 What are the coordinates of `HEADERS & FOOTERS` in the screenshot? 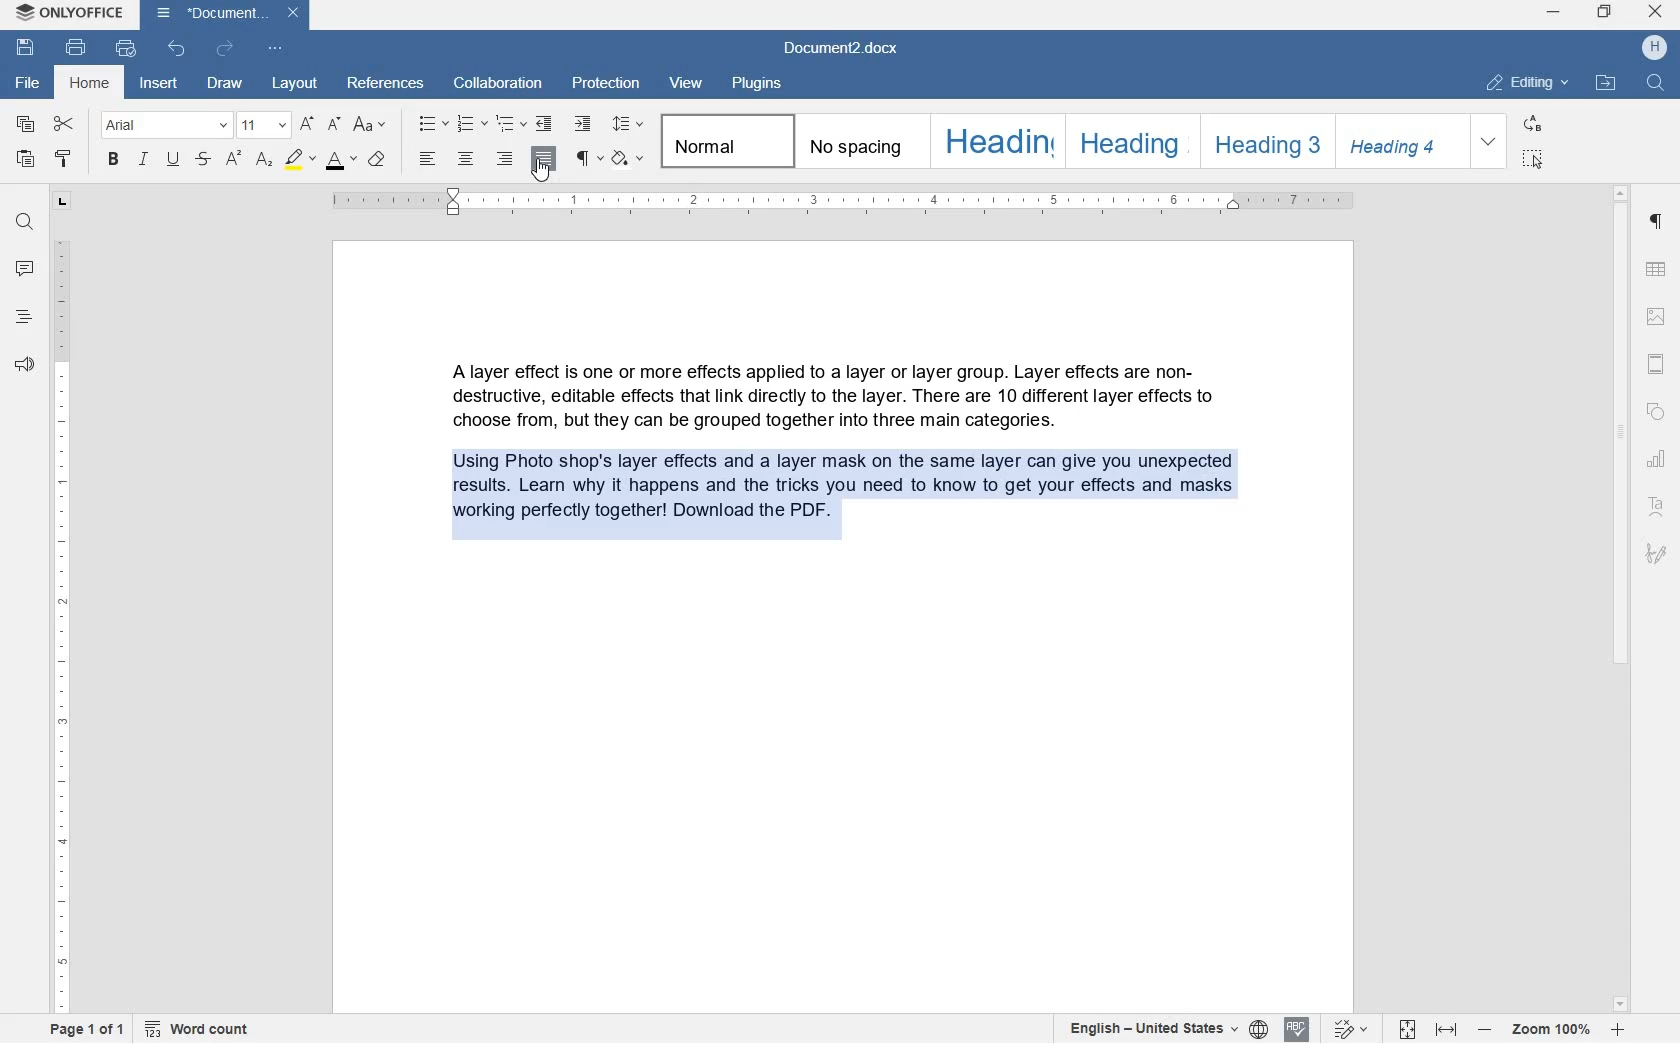 It's located at (1656, 315).